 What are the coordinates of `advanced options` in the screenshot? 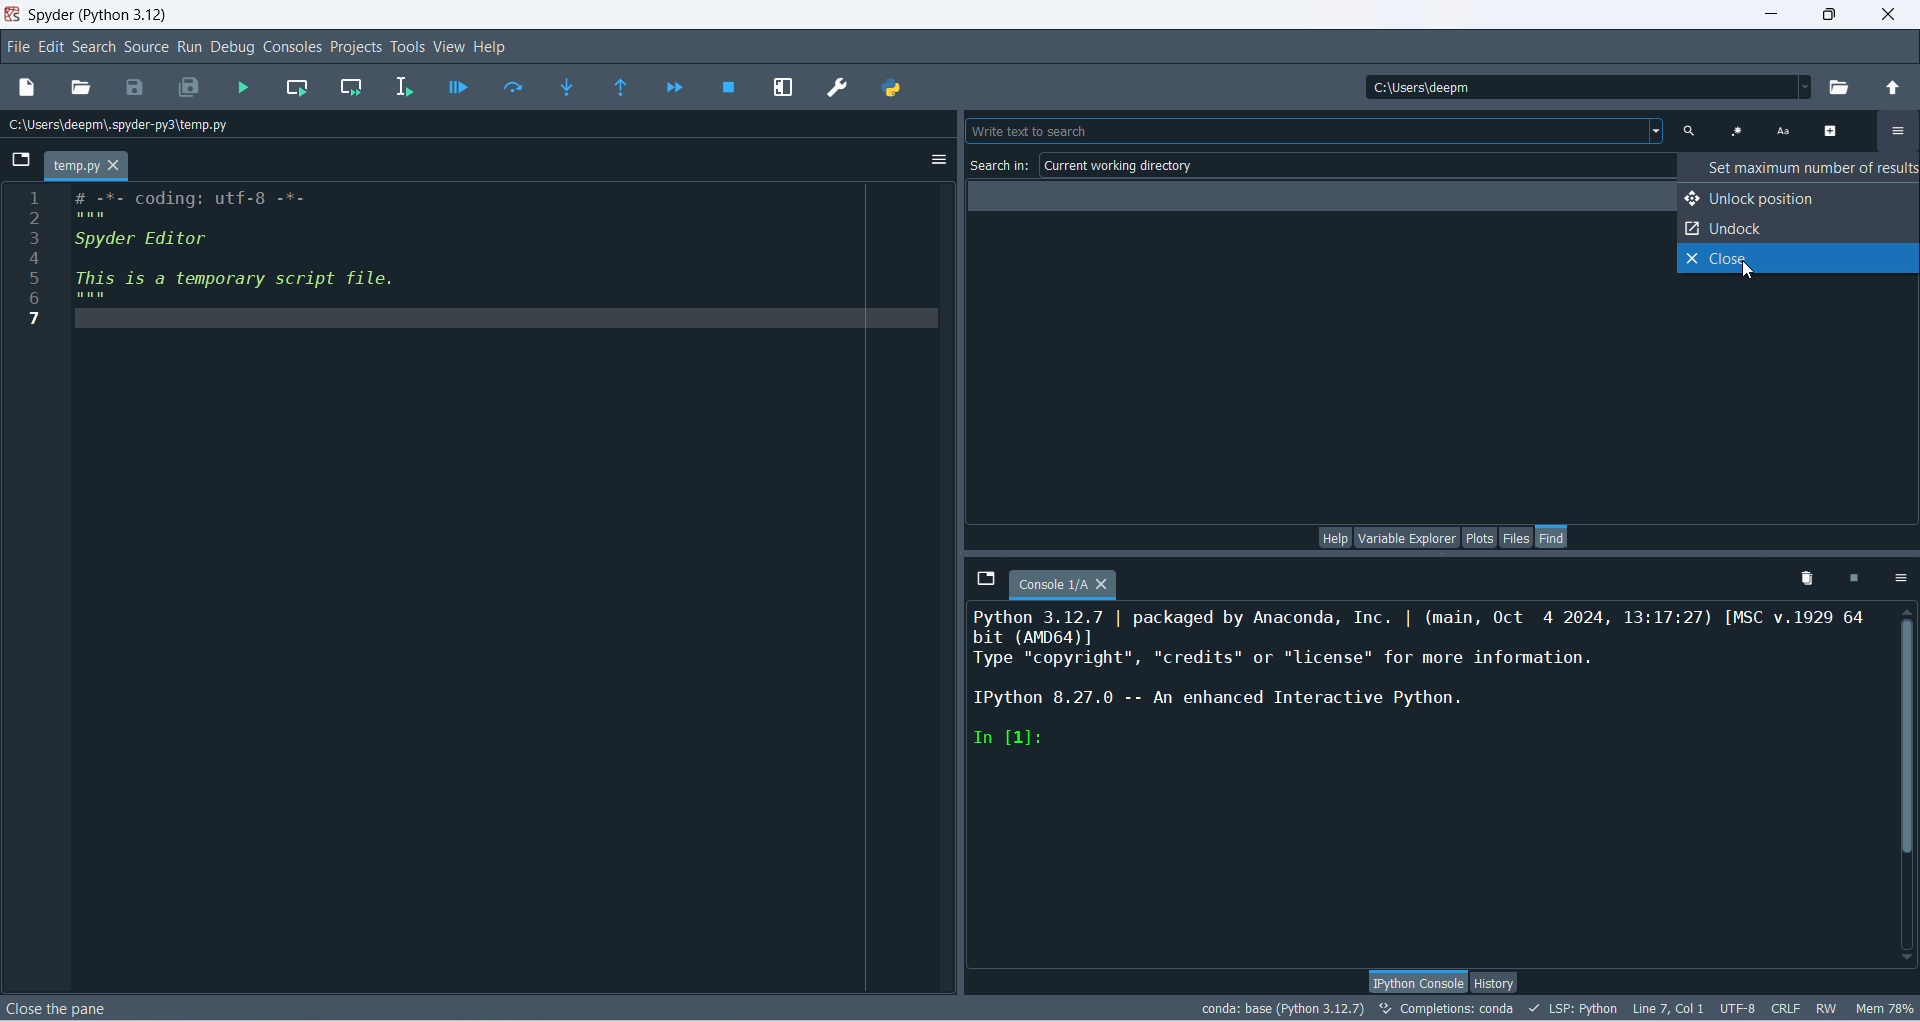 It's located at (1838, 131).